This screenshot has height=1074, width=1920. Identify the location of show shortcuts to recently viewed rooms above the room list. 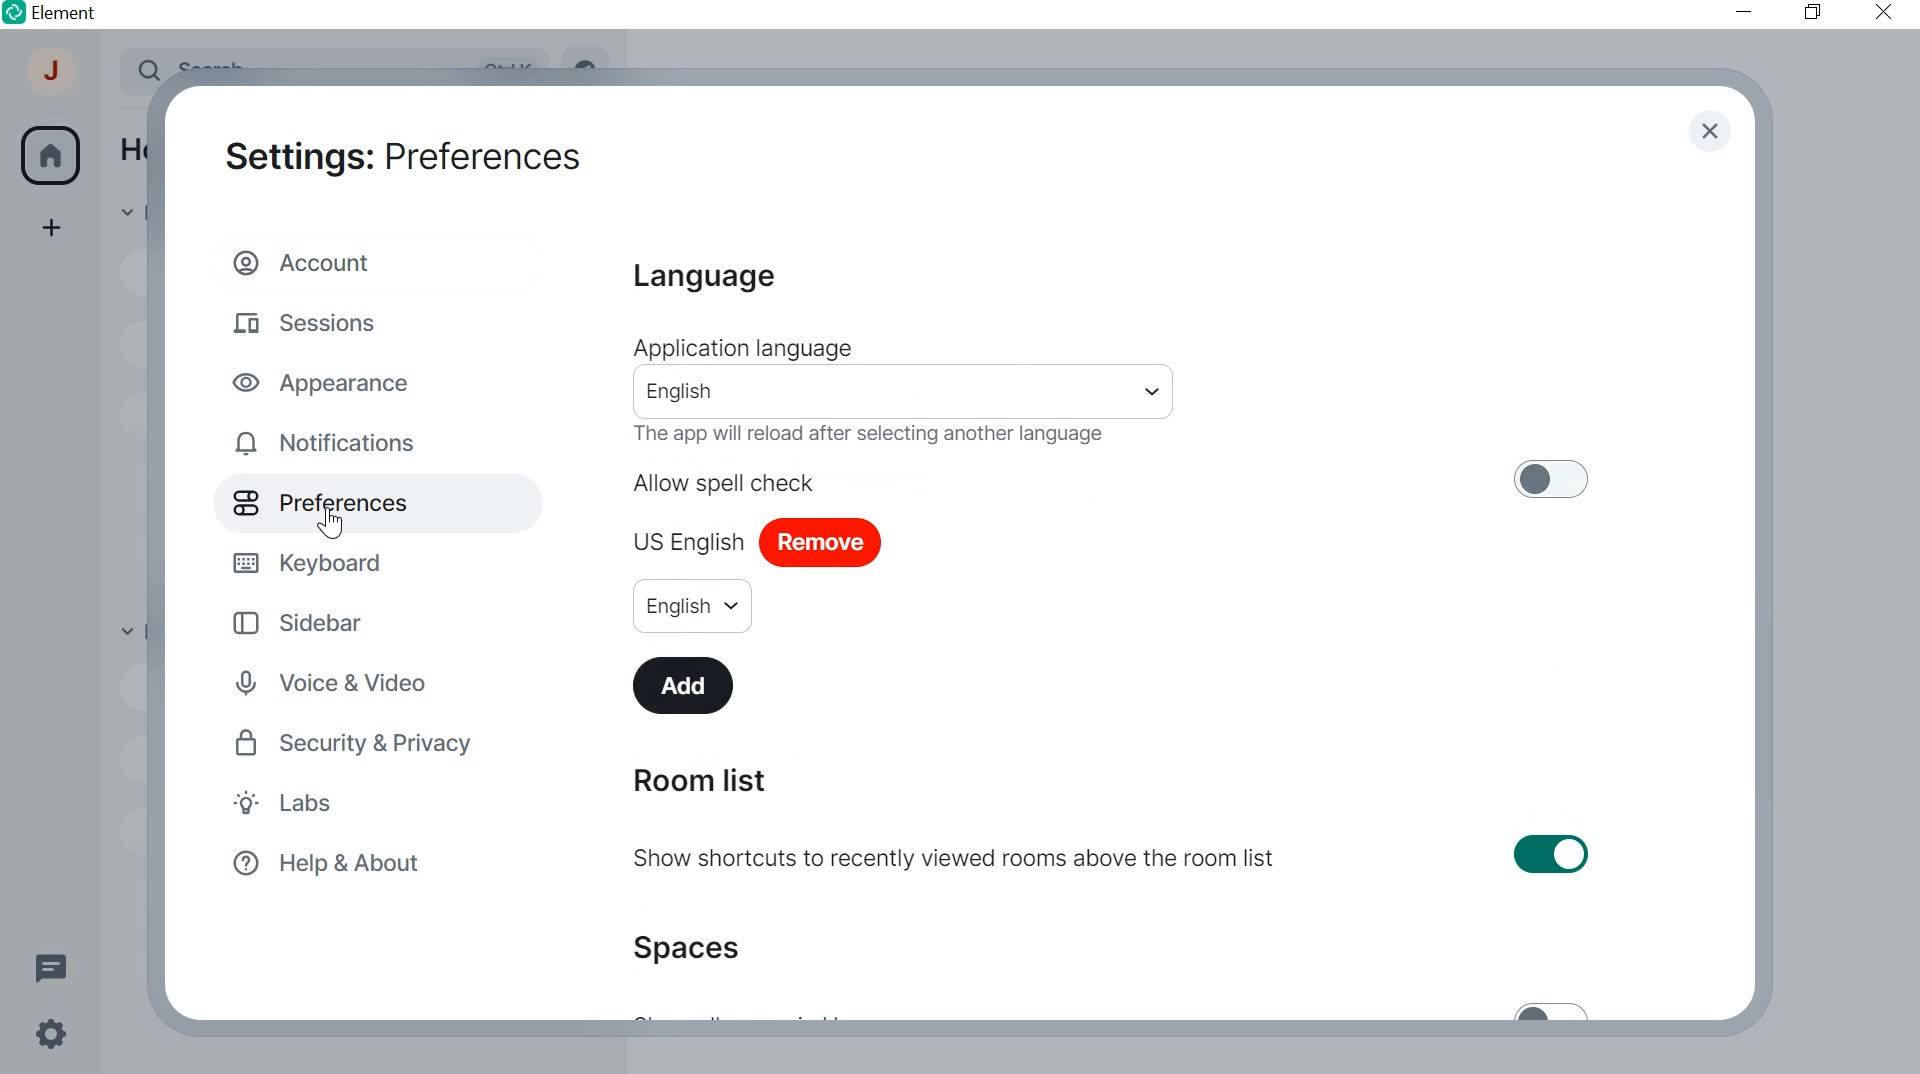
(1114, 858).